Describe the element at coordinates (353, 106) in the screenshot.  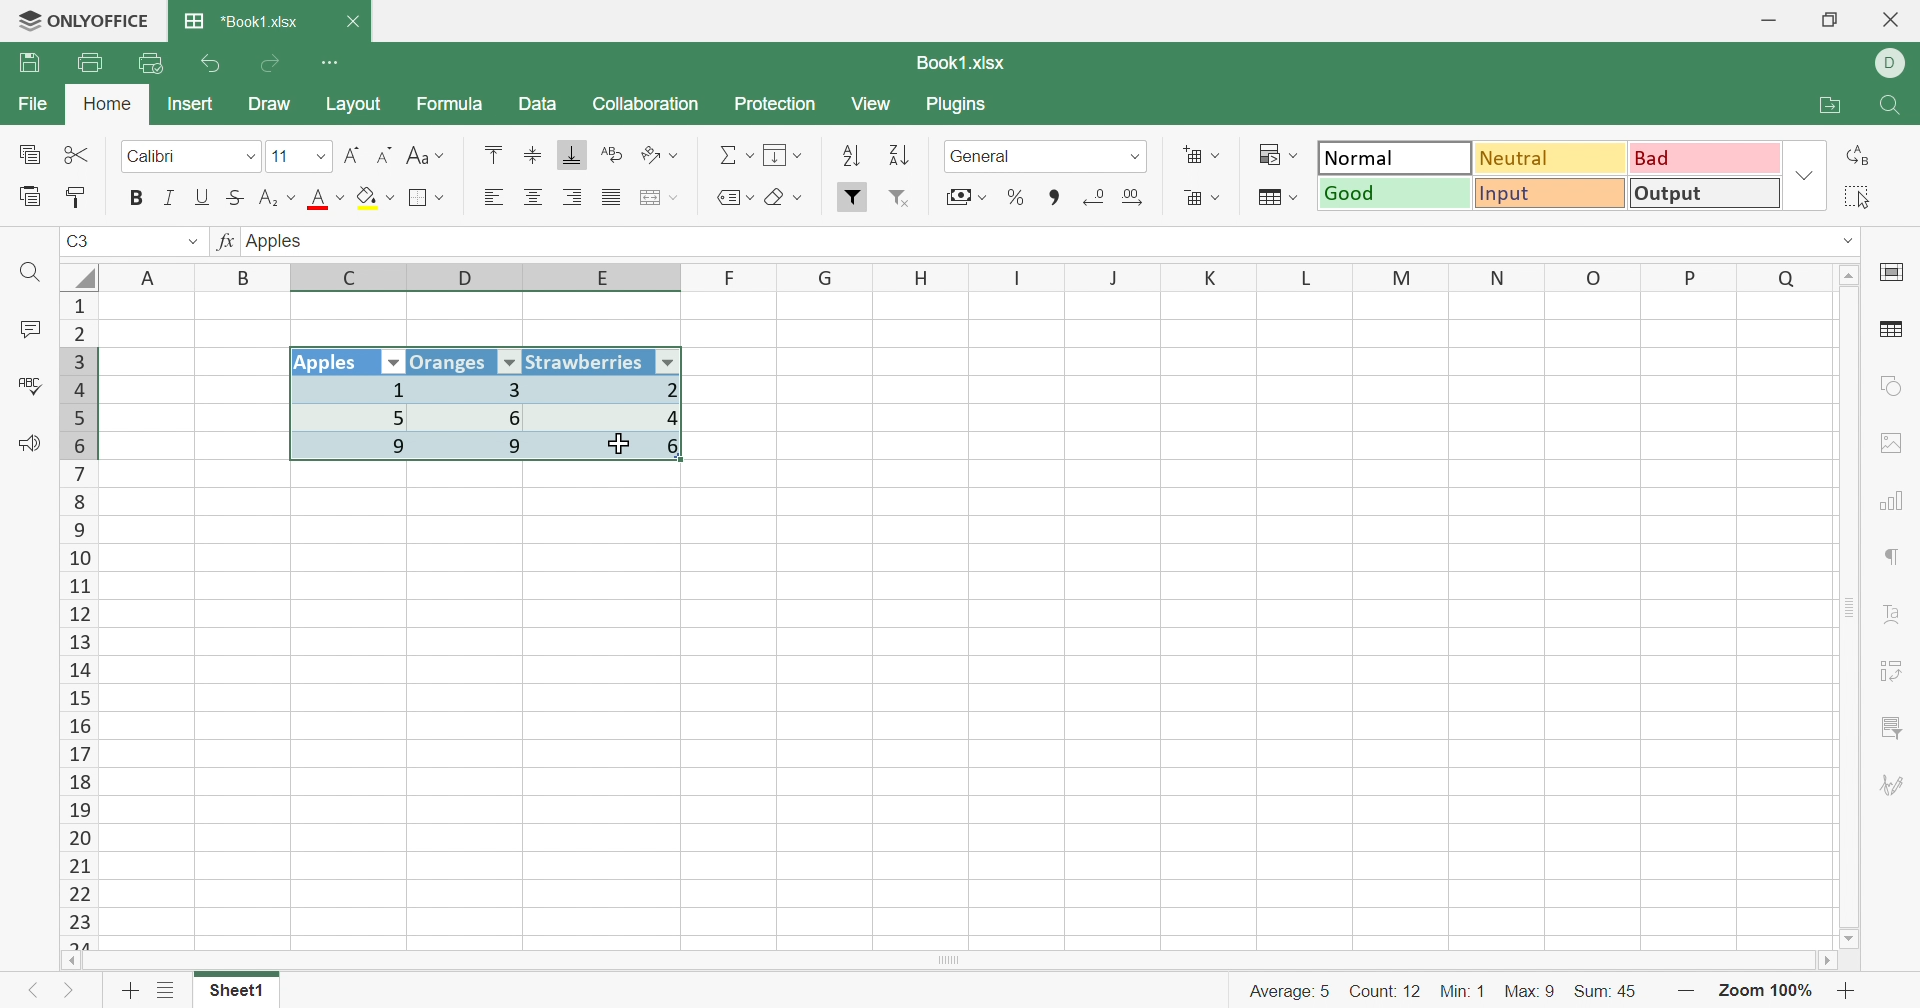
I see `Lyout` at that location.